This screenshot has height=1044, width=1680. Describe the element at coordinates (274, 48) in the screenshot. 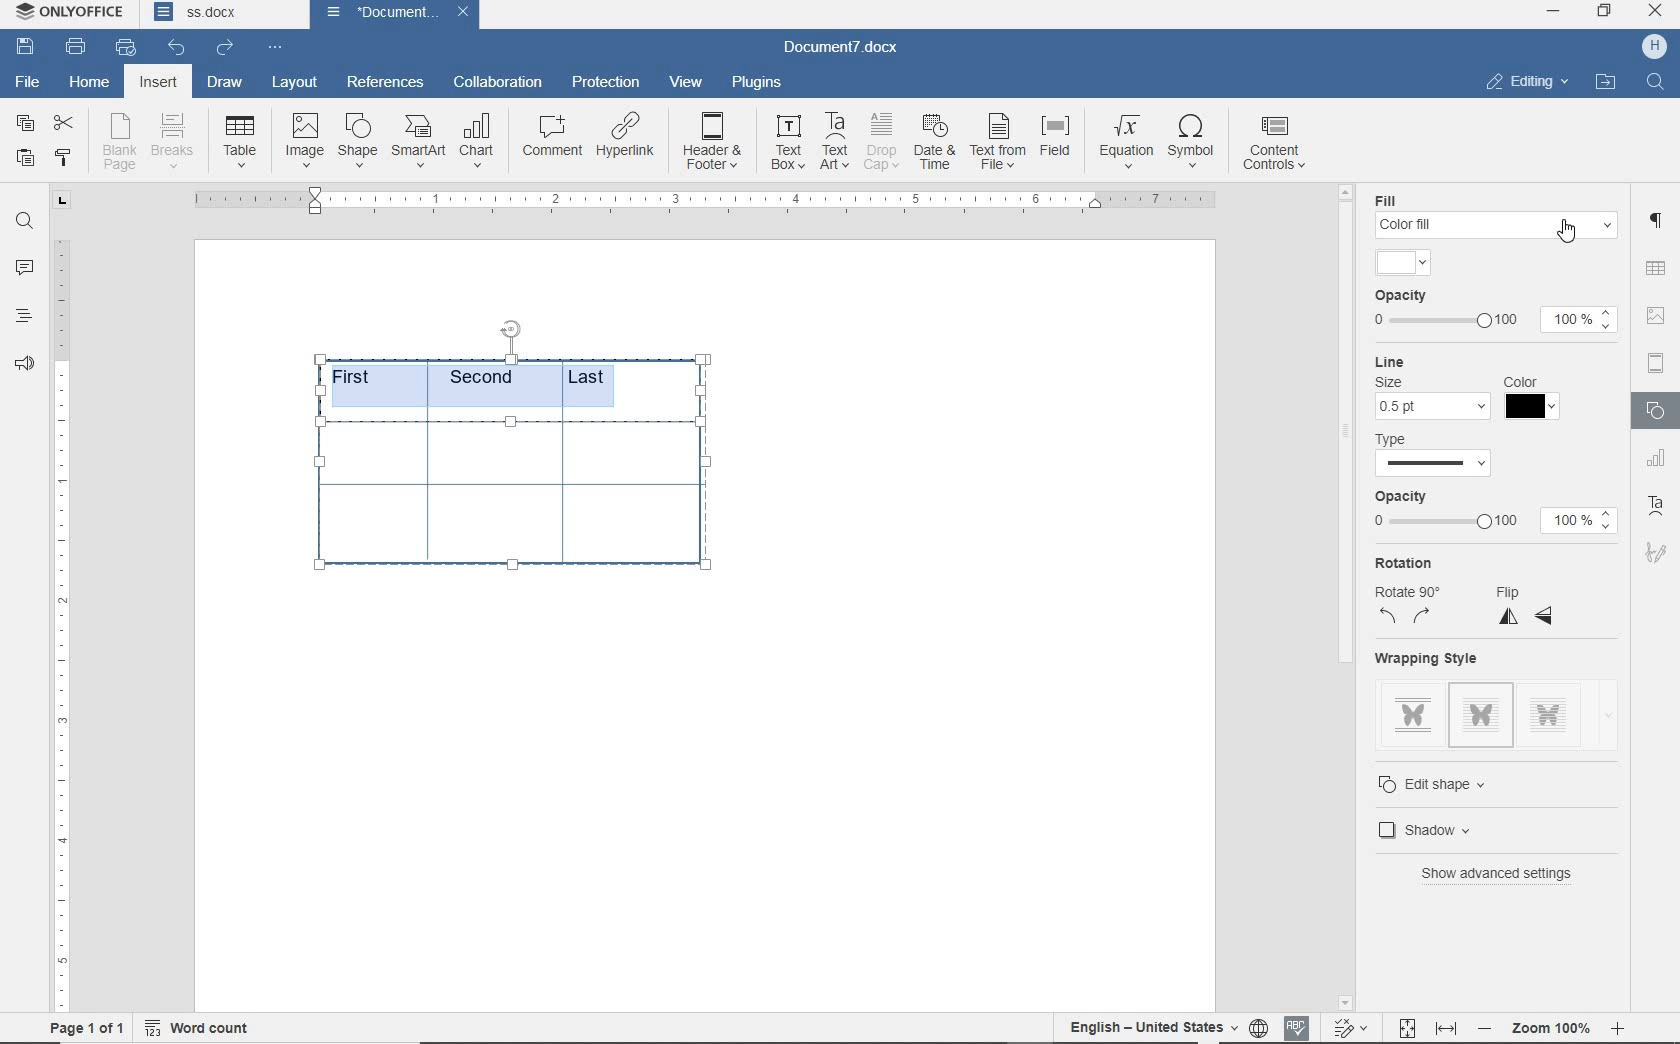

I see `customize quick access toolbar` at that location.